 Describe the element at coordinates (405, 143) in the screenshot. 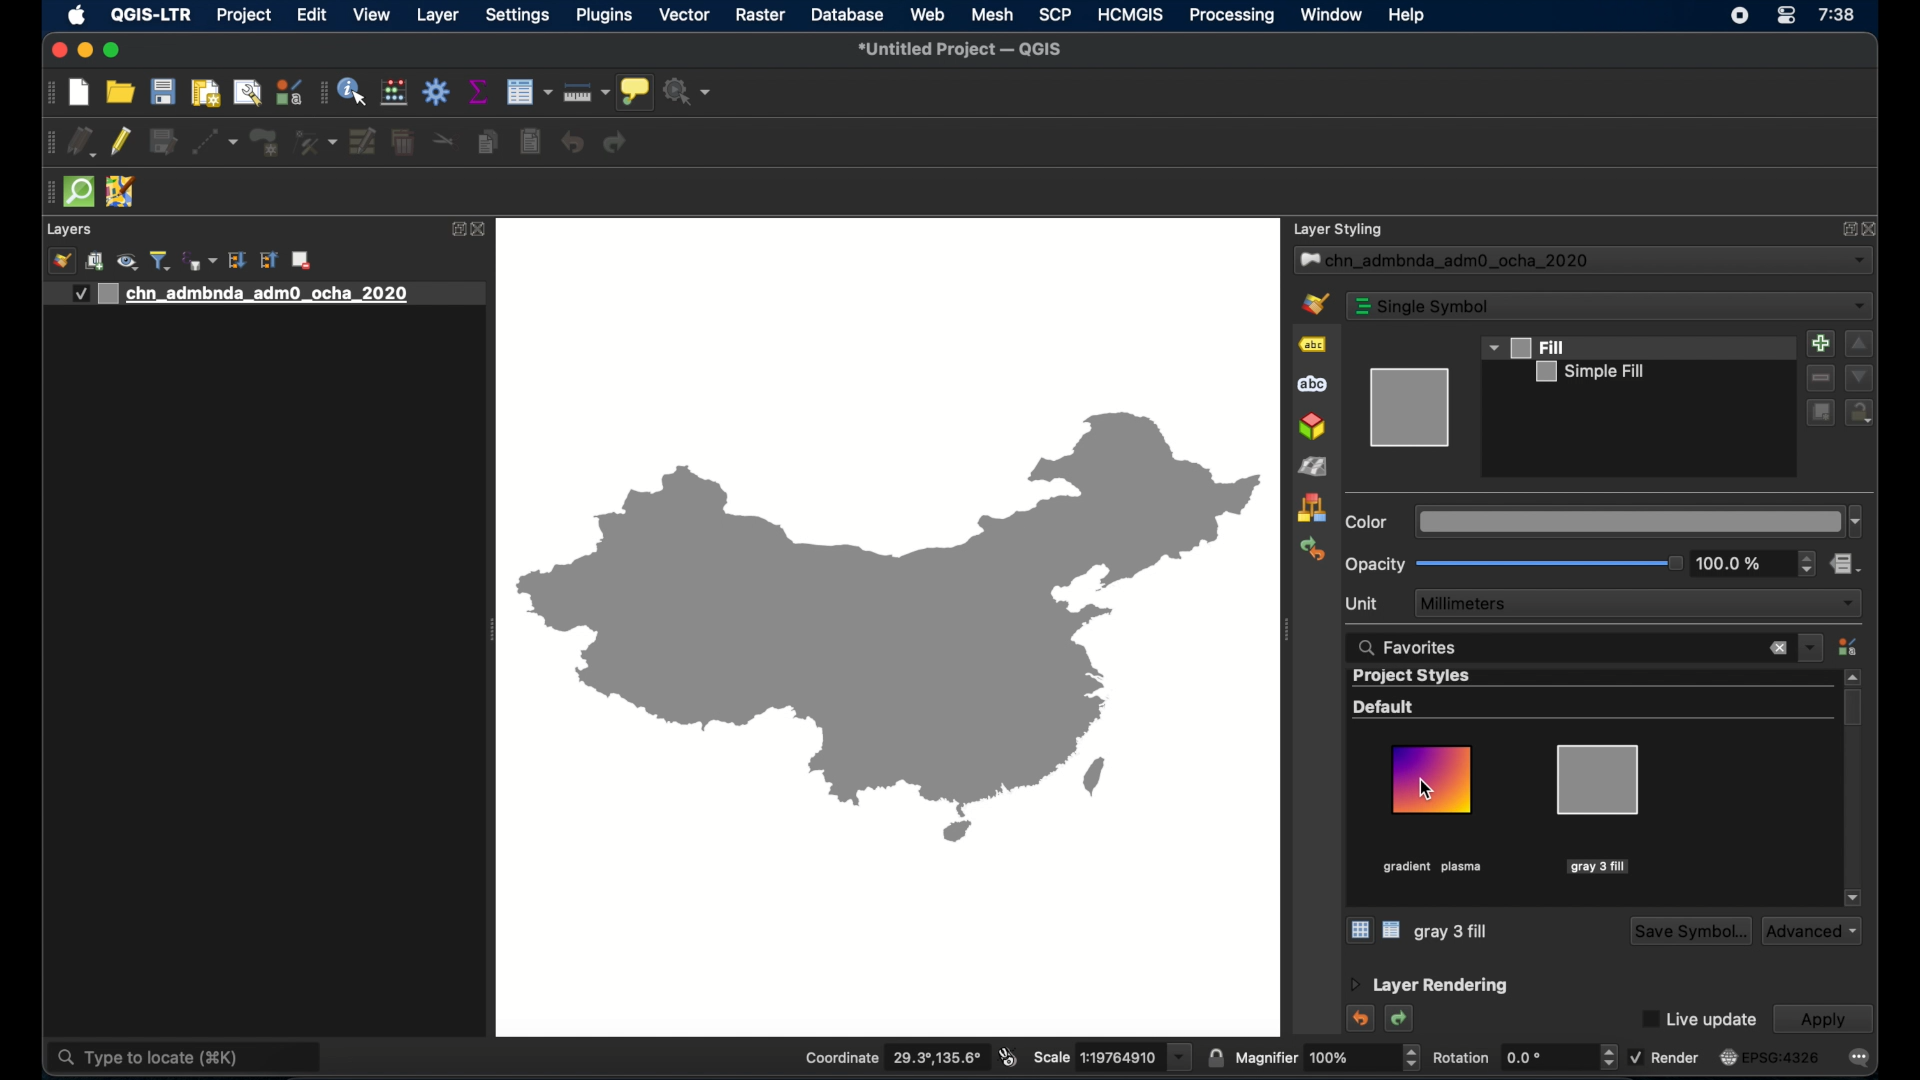

I see `delete selected` at that location.